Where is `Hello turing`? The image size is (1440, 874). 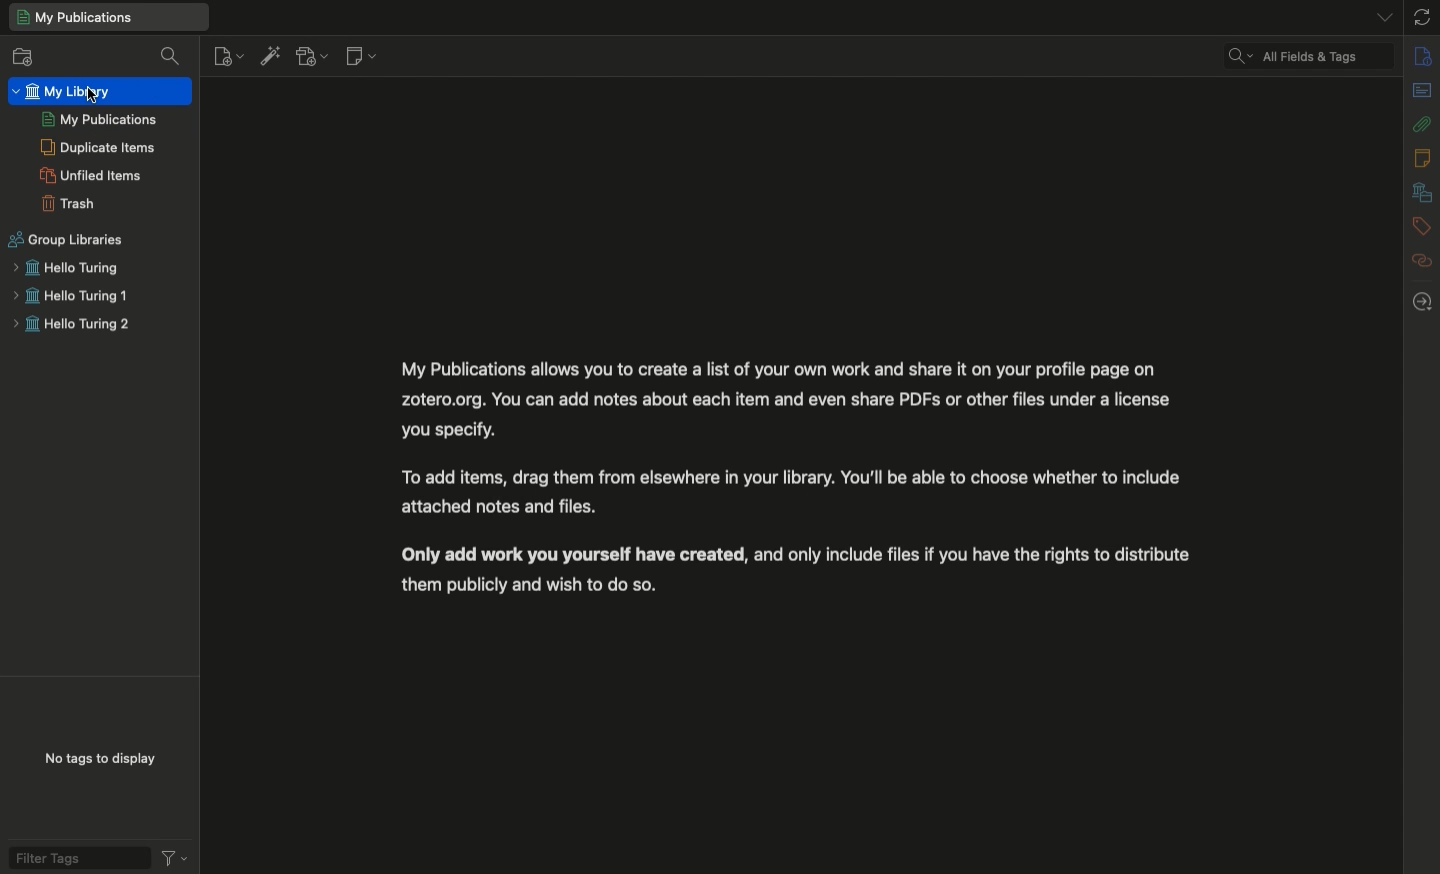 Hello turing is located at coordinates (68, 271).